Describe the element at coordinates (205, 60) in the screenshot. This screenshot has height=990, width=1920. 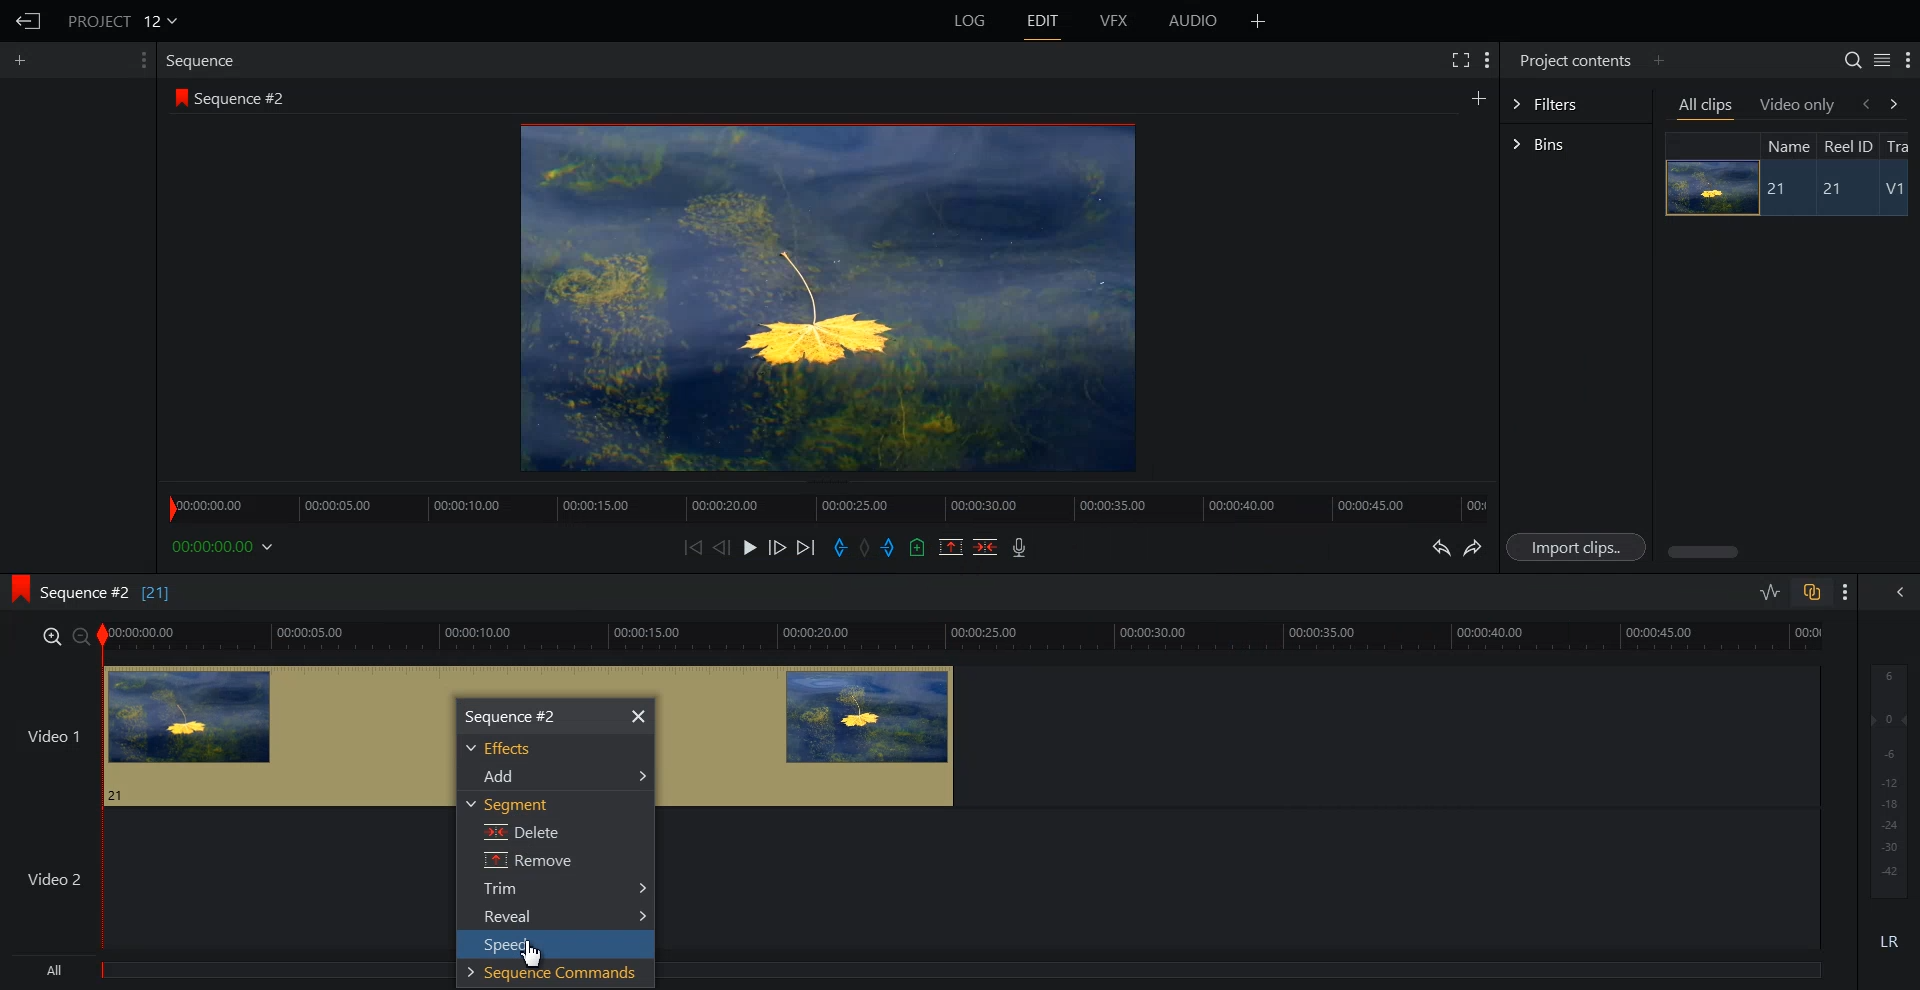
I see `Sequence` at that location.